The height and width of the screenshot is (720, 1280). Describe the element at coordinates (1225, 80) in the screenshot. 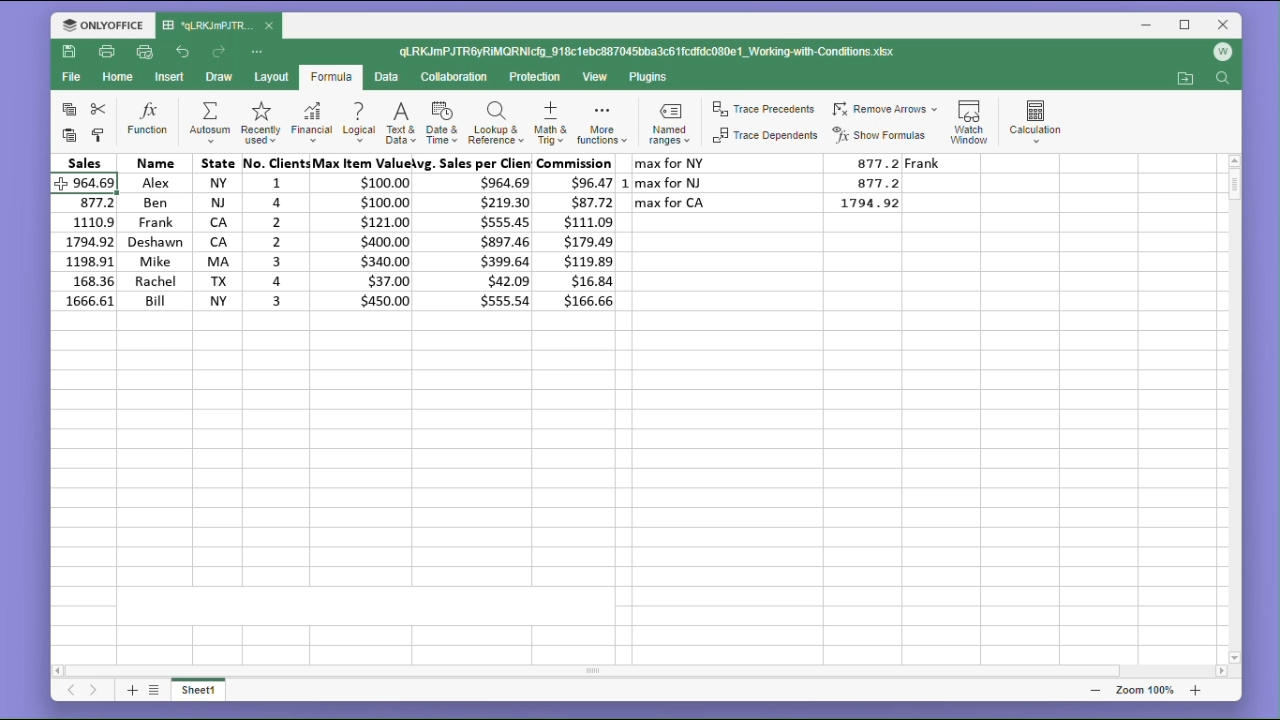

I see `find` at that location.